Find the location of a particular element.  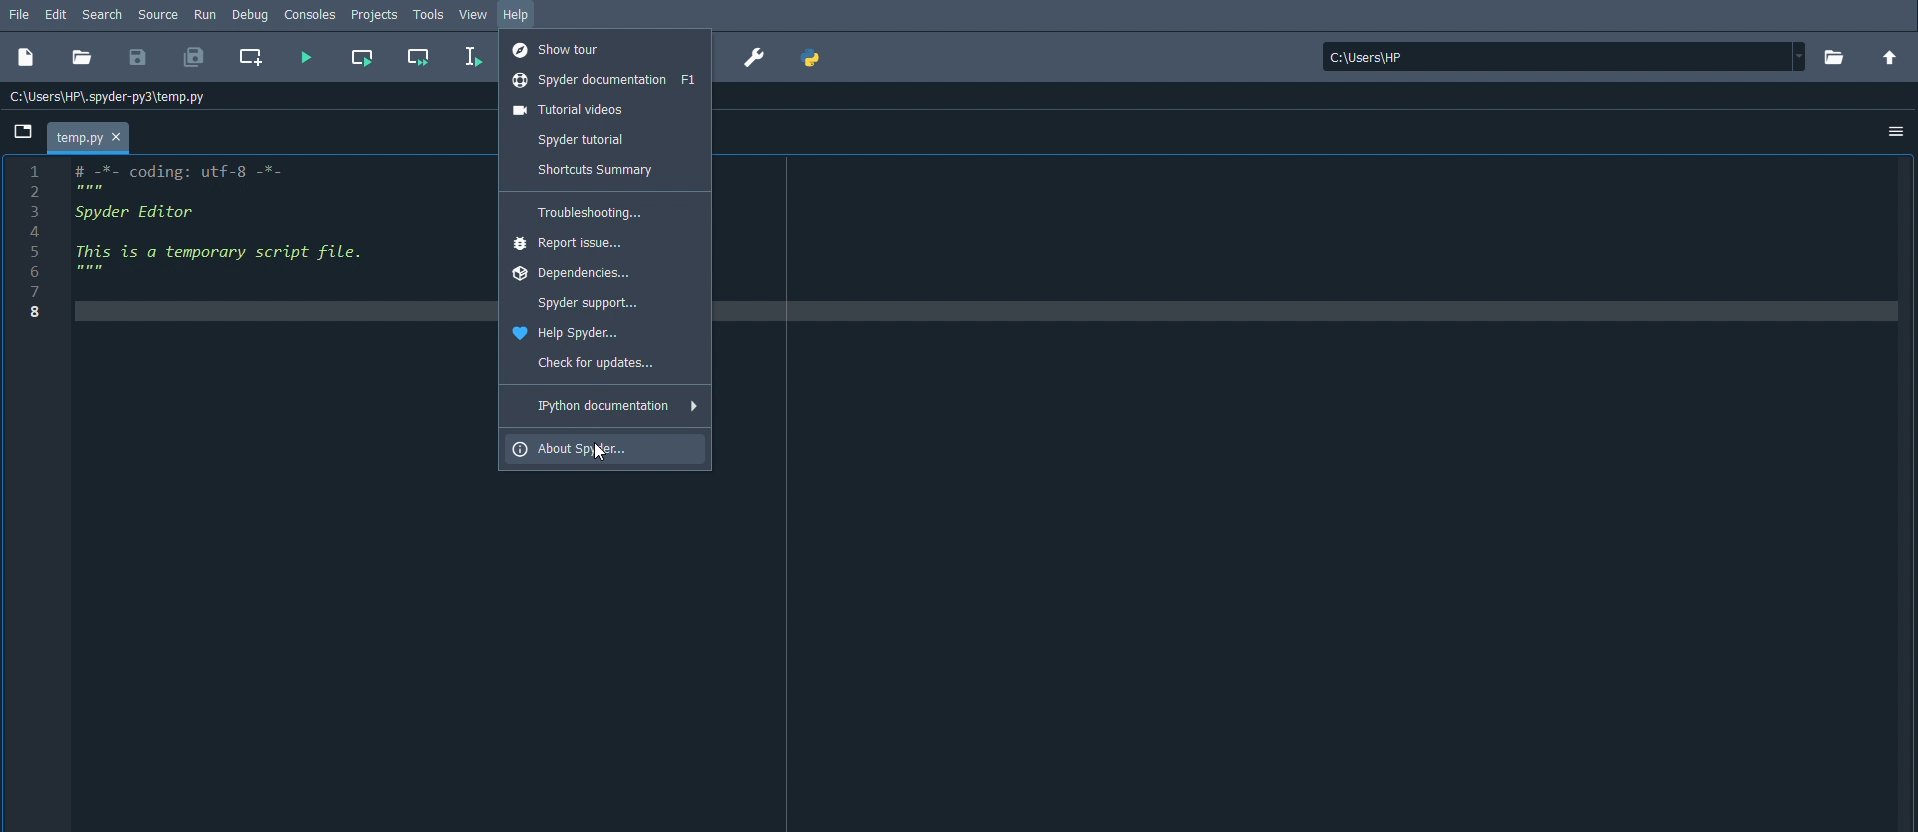

C:\Users\HP\.spyder-py3\temp.py is located at coordinates (115, 96).